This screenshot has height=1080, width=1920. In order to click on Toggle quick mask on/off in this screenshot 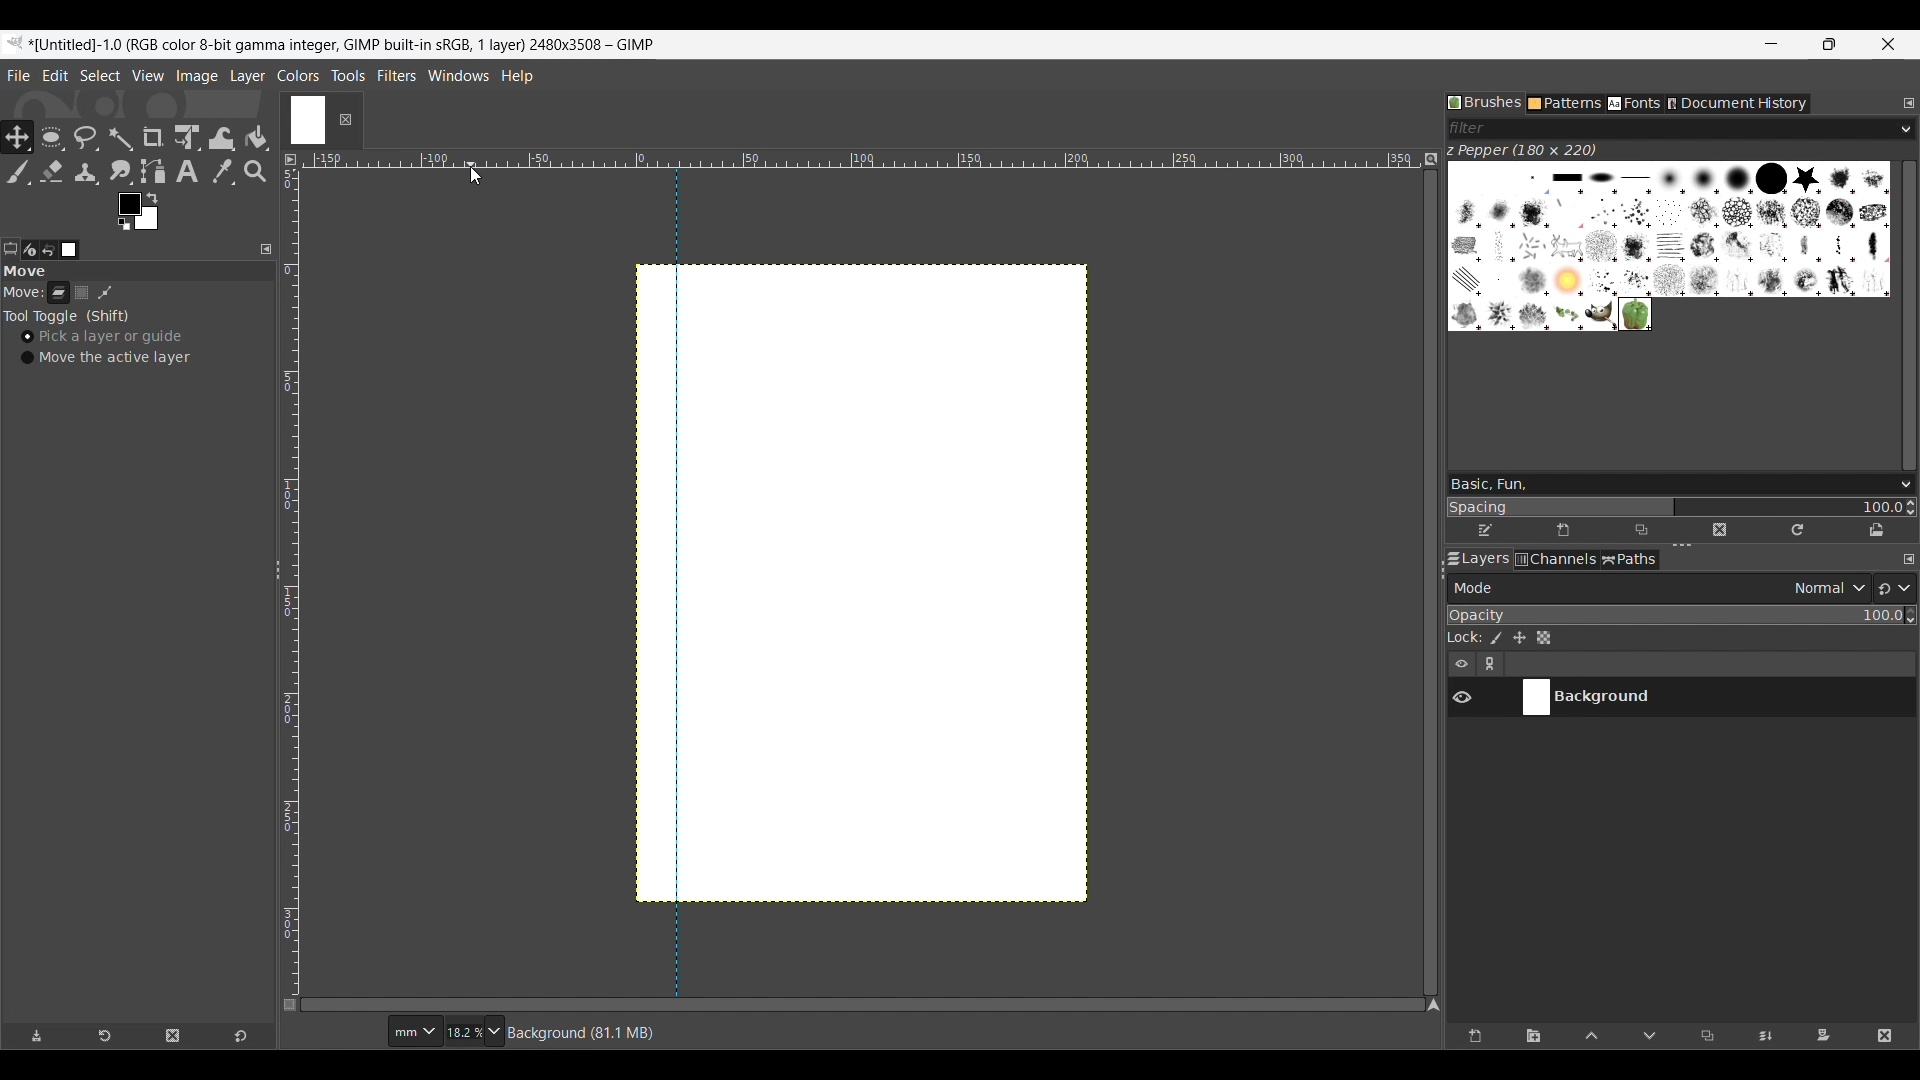, I will do `click(291, 1006)`.